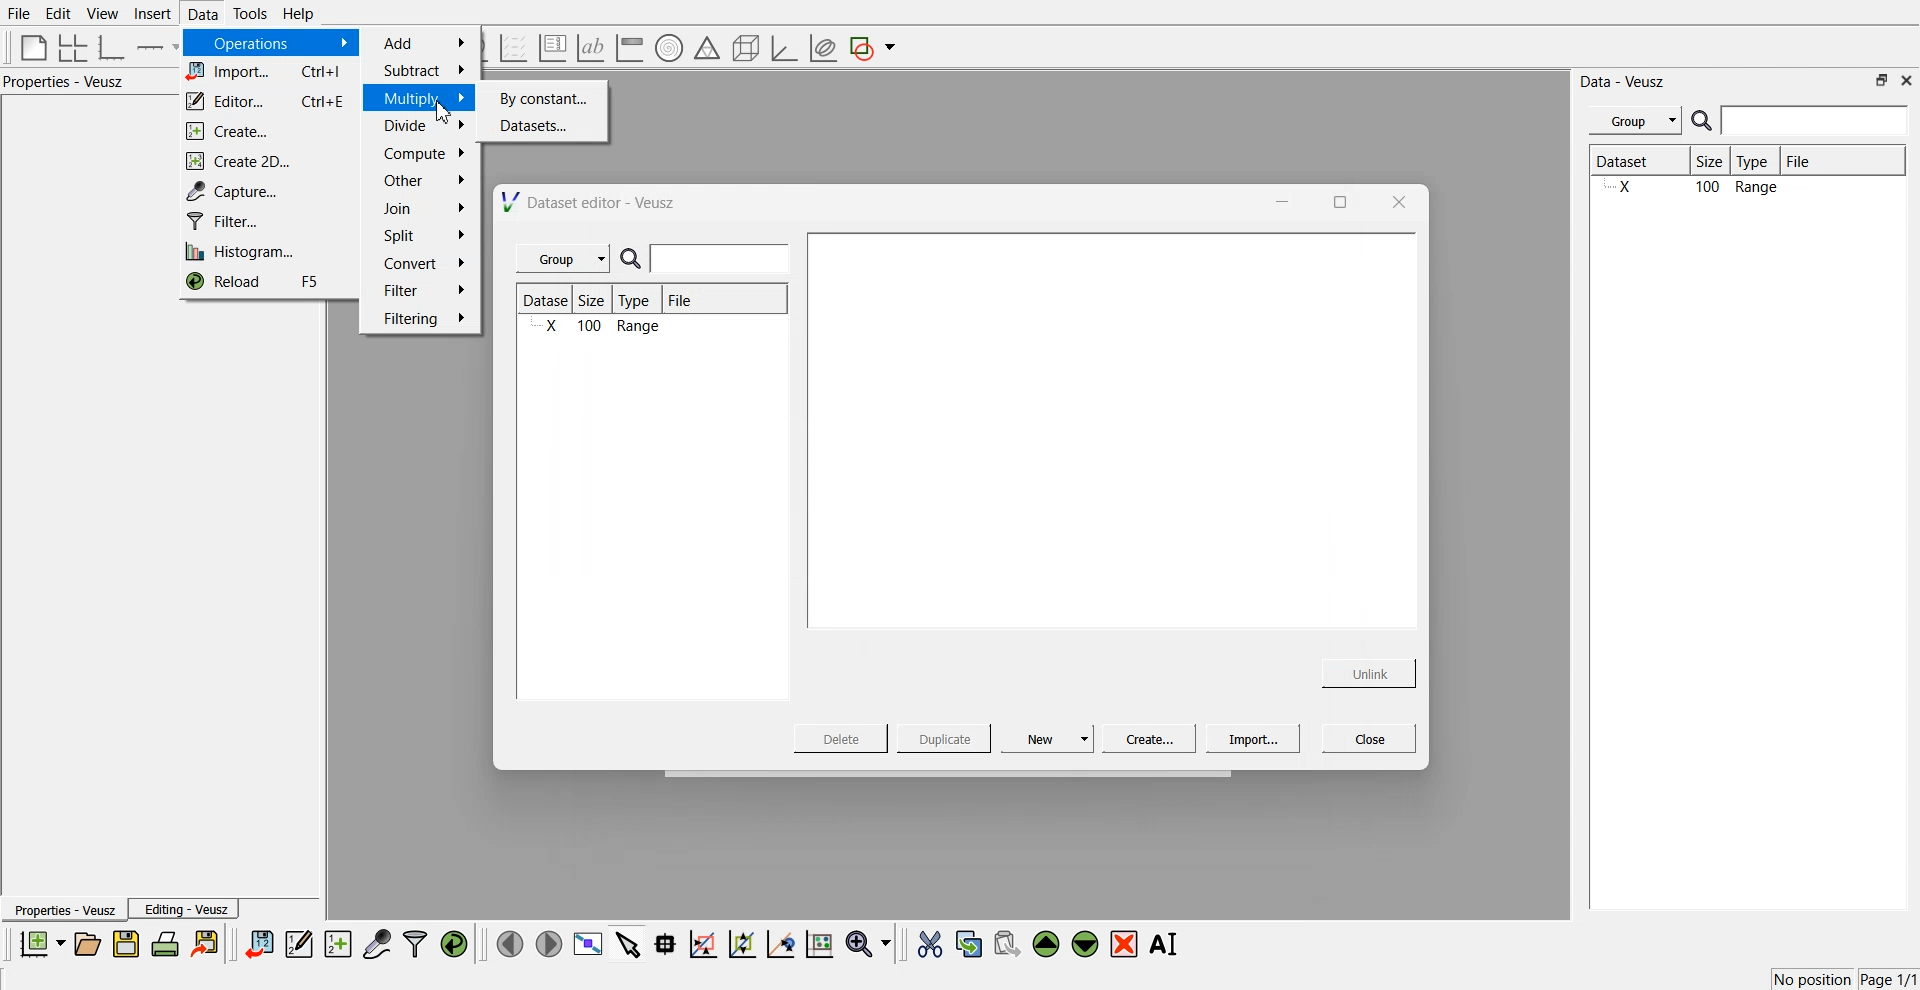  Describe the element at coordinates (150, 14) in the screenshot. I see `Insert` at that location.